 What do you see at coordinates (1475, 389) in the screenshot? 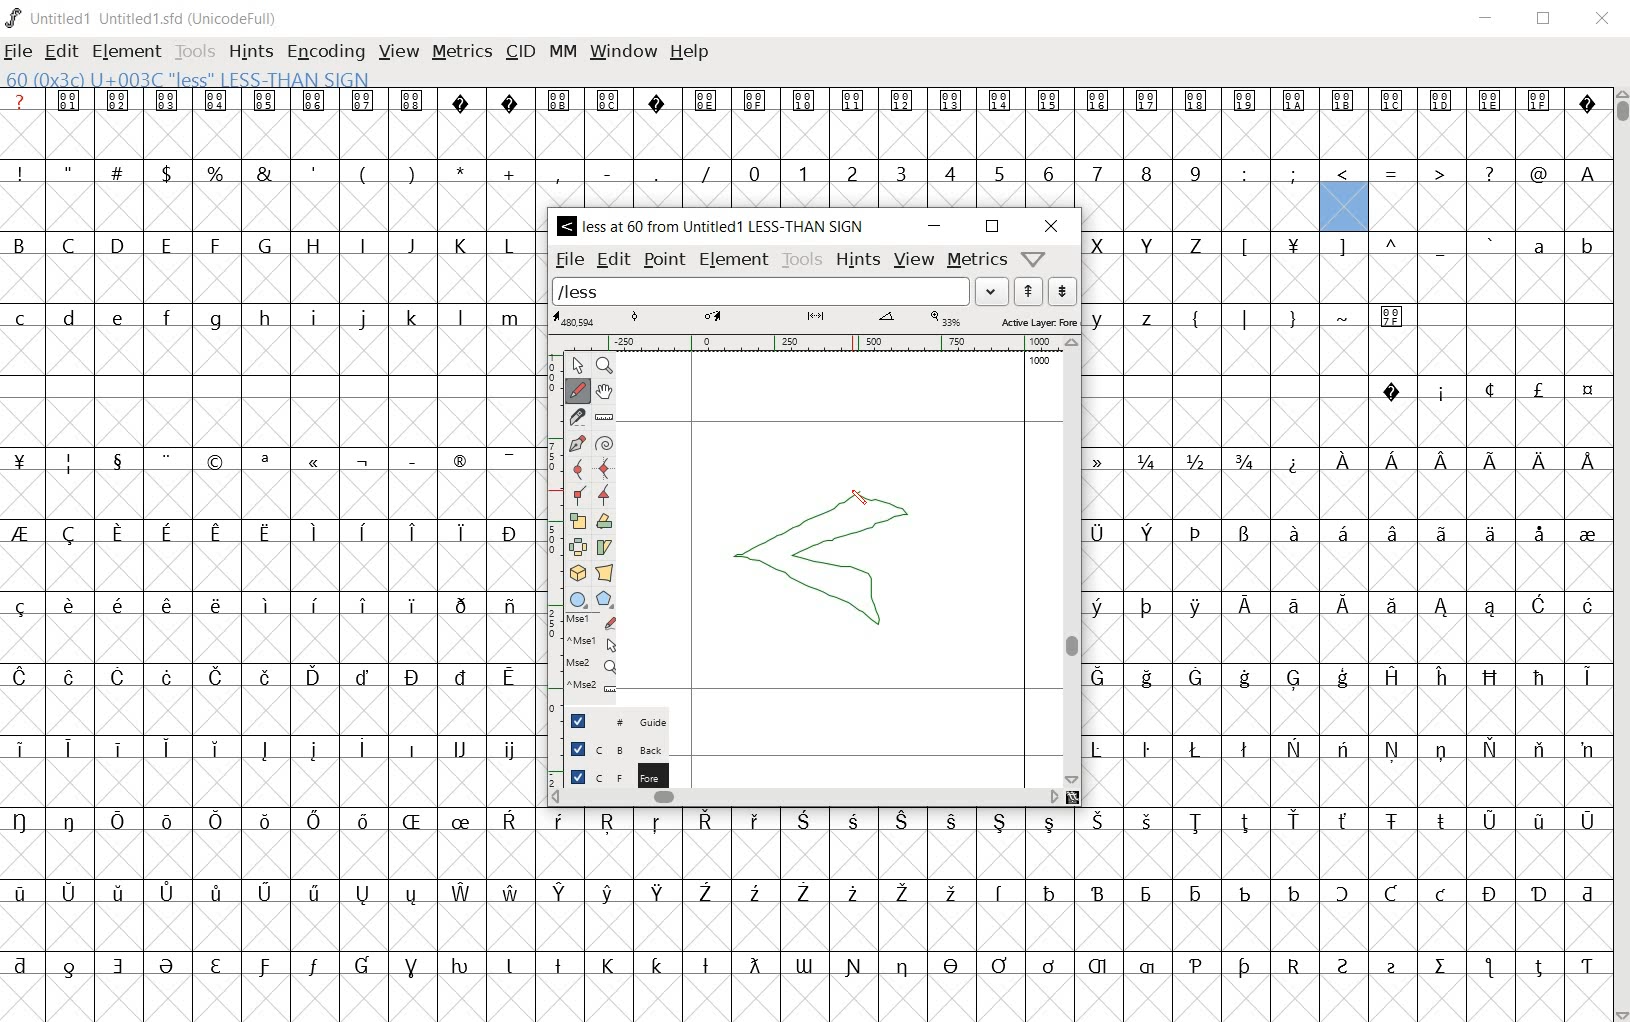
I see `symbols` at bounding box center [1475, 389].